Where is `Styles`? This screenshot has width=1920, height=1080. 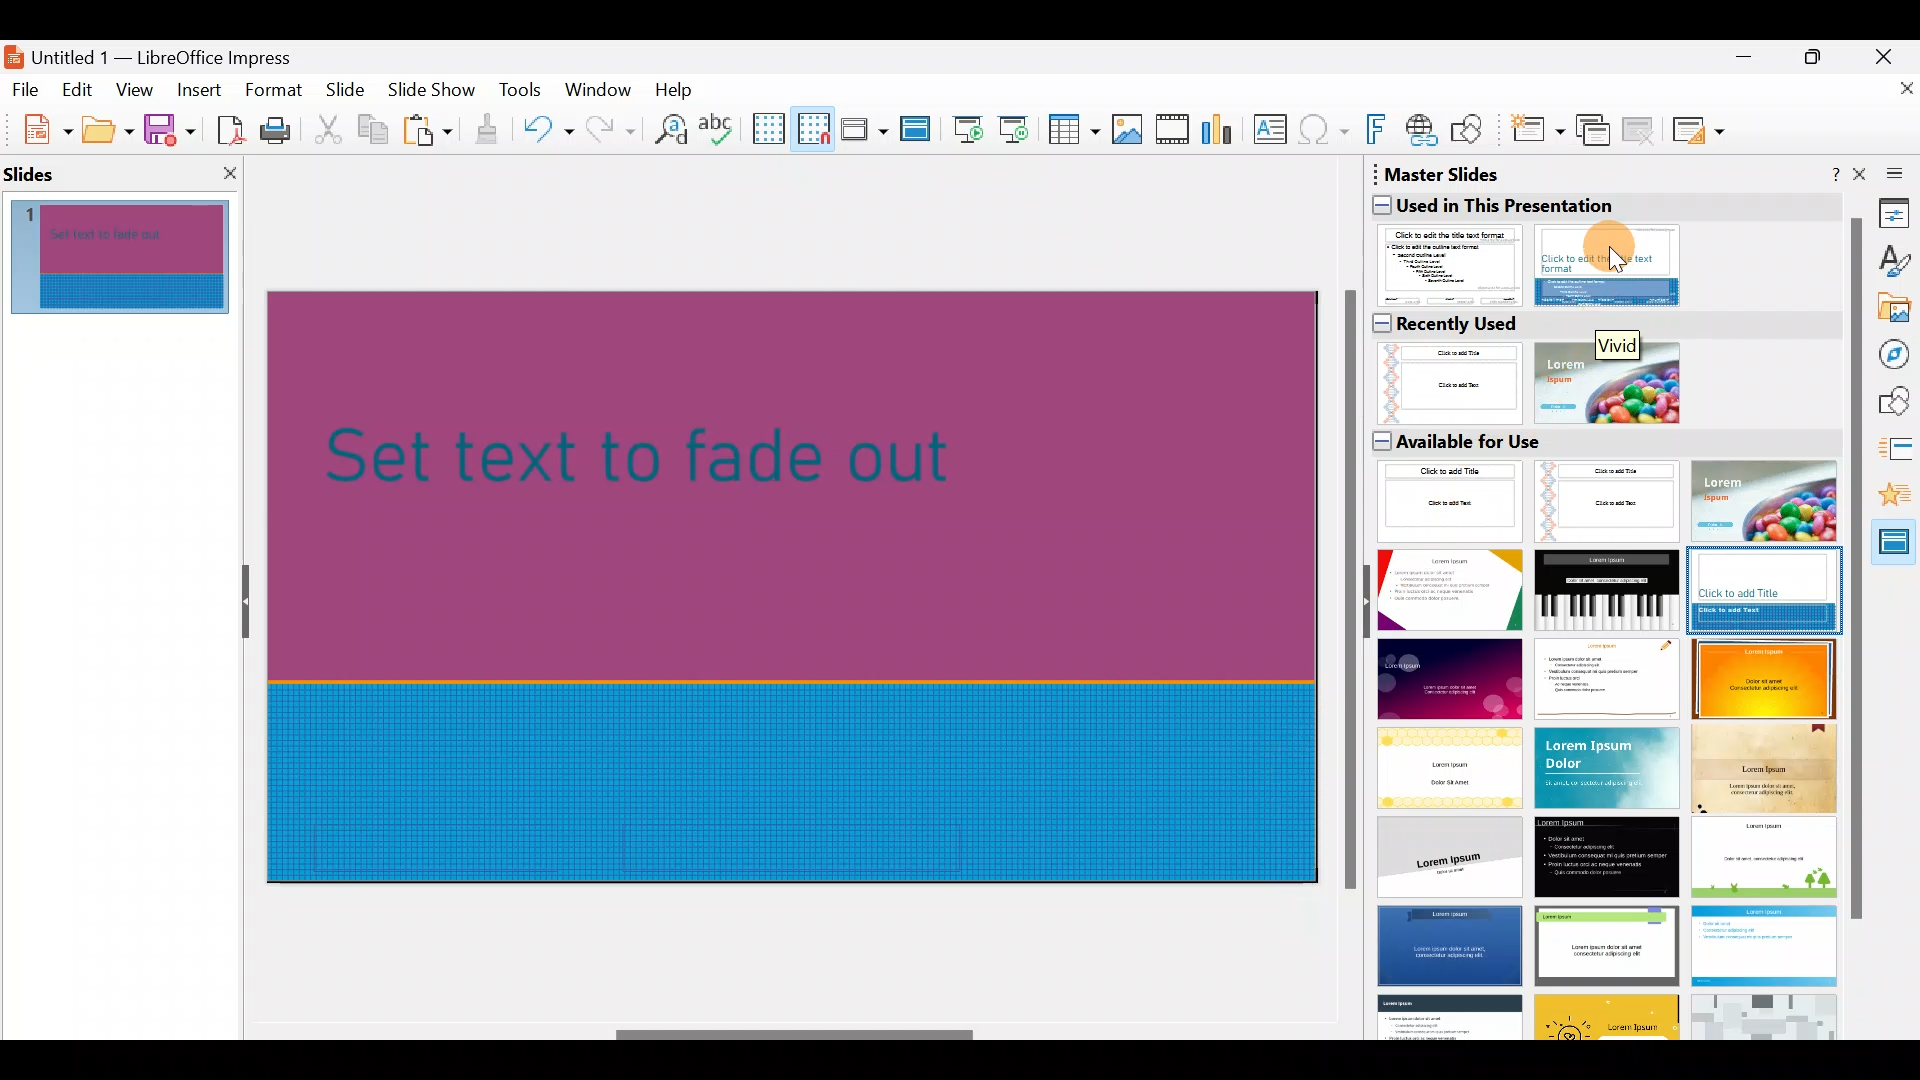 Styles is located at coordinates (1895, 264).